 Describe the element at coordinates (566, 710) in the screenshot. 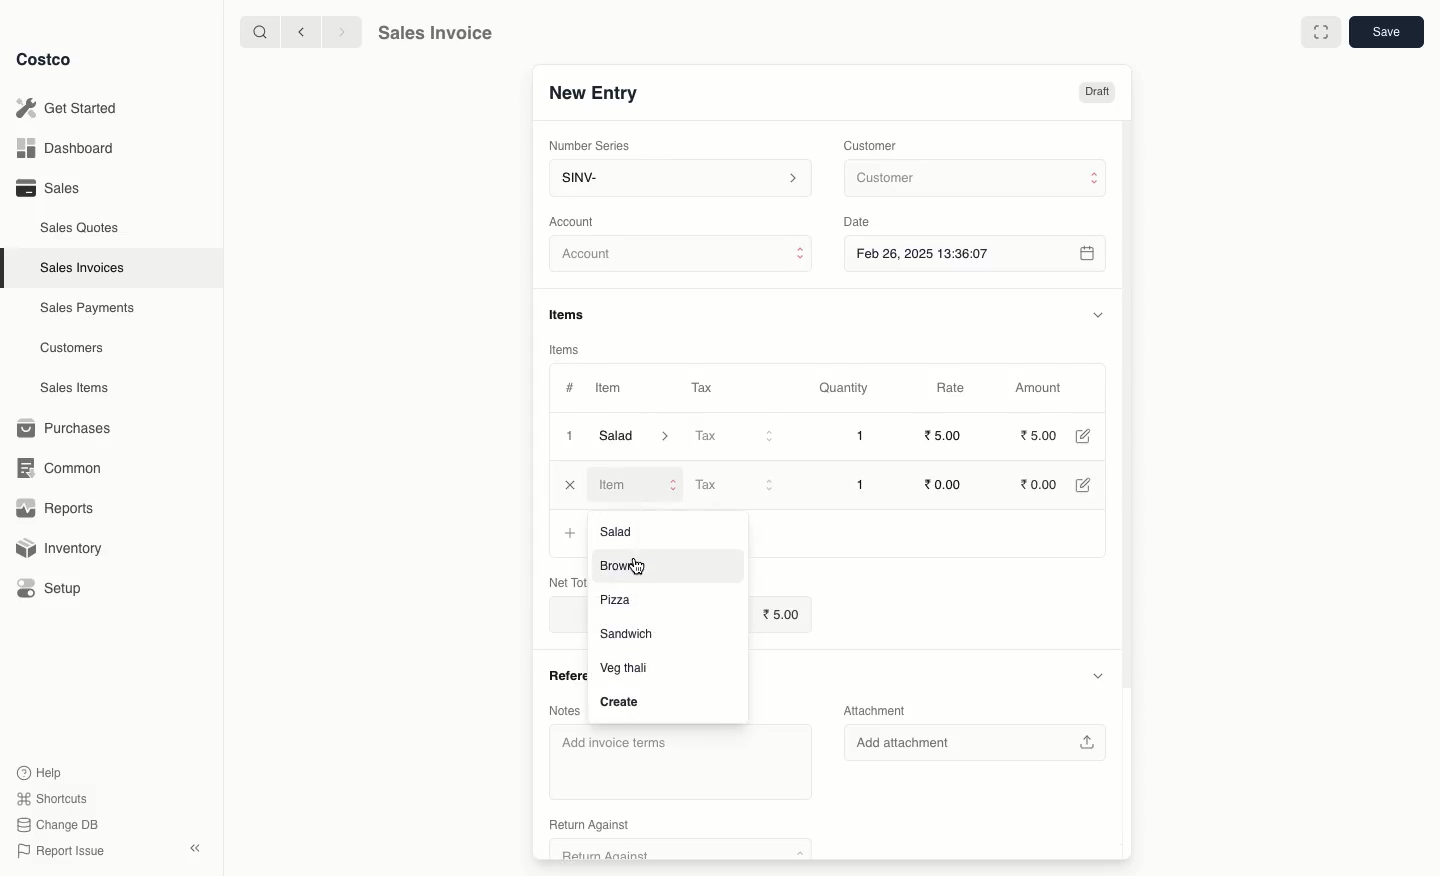

I see `Notes` at that location.